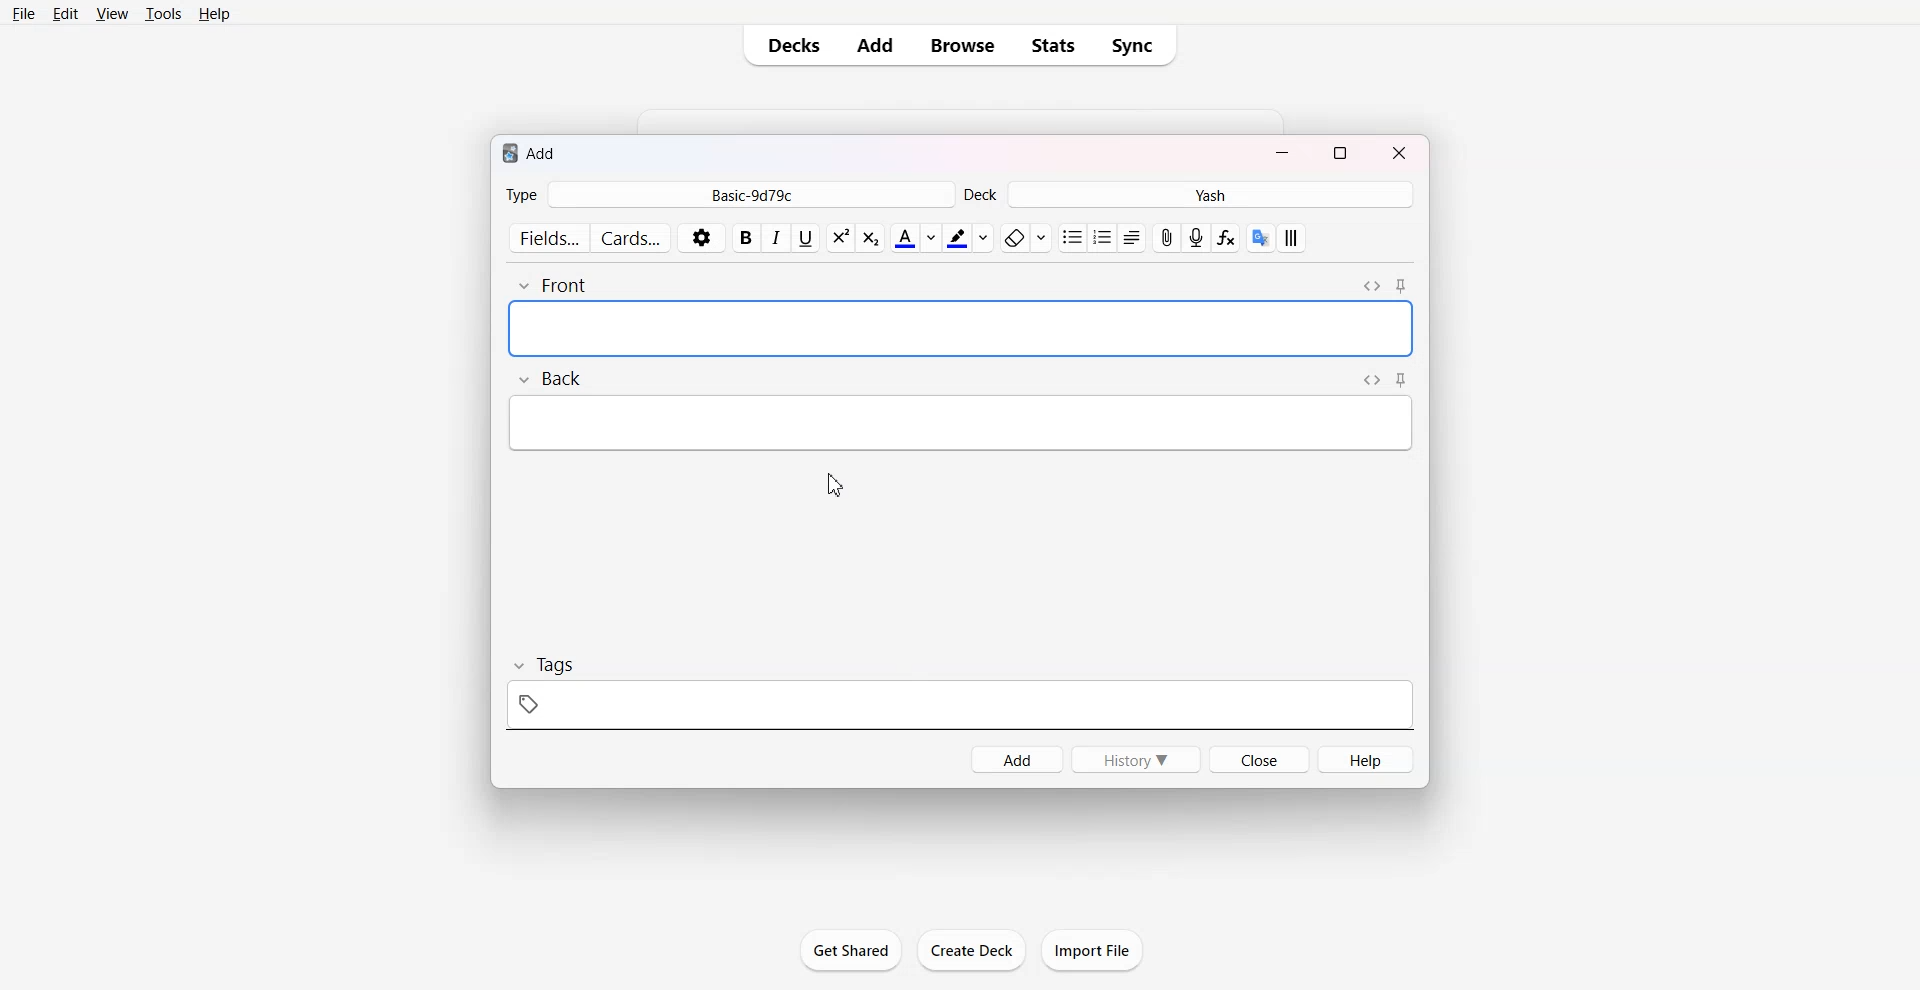  What do you see at coordinates (790, 45) in the screenshot?
I see `Decks` at bounding box center [790, 45].